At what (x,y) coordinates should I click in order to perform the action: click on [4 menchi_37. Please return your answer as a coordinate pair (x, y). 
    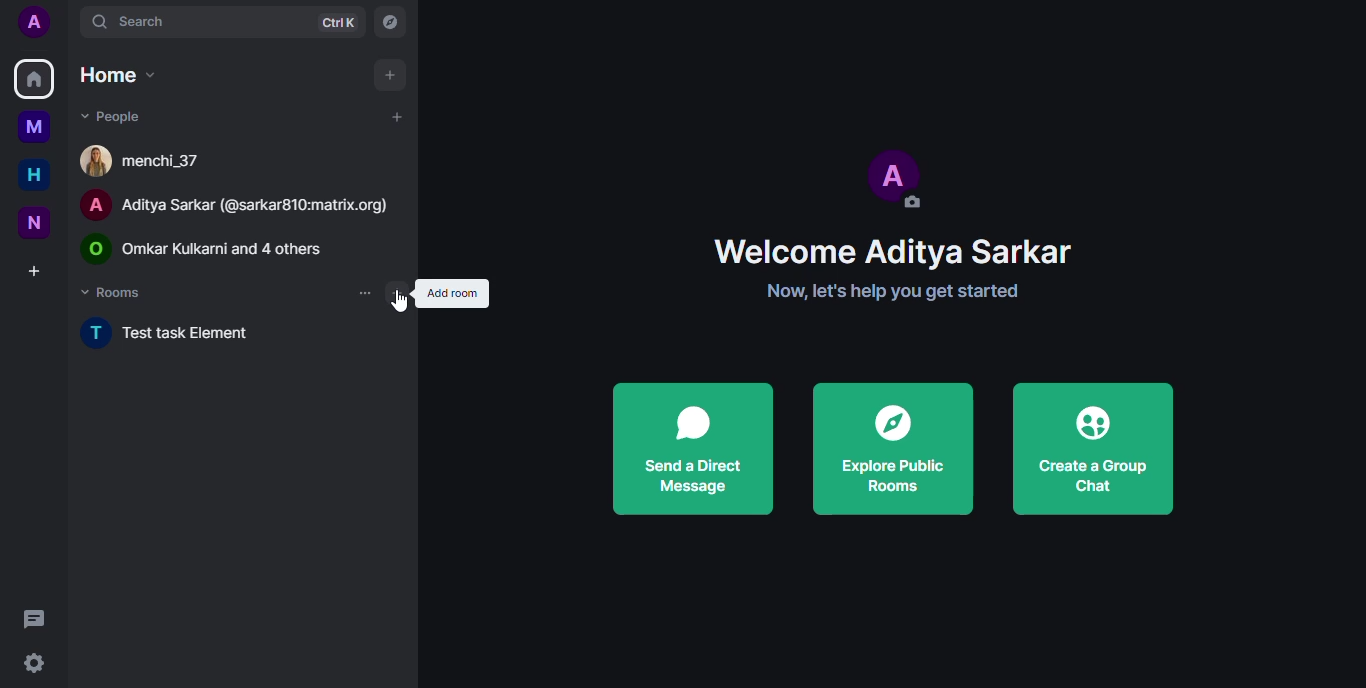
    Looking at the image, I should click on (148, 159).